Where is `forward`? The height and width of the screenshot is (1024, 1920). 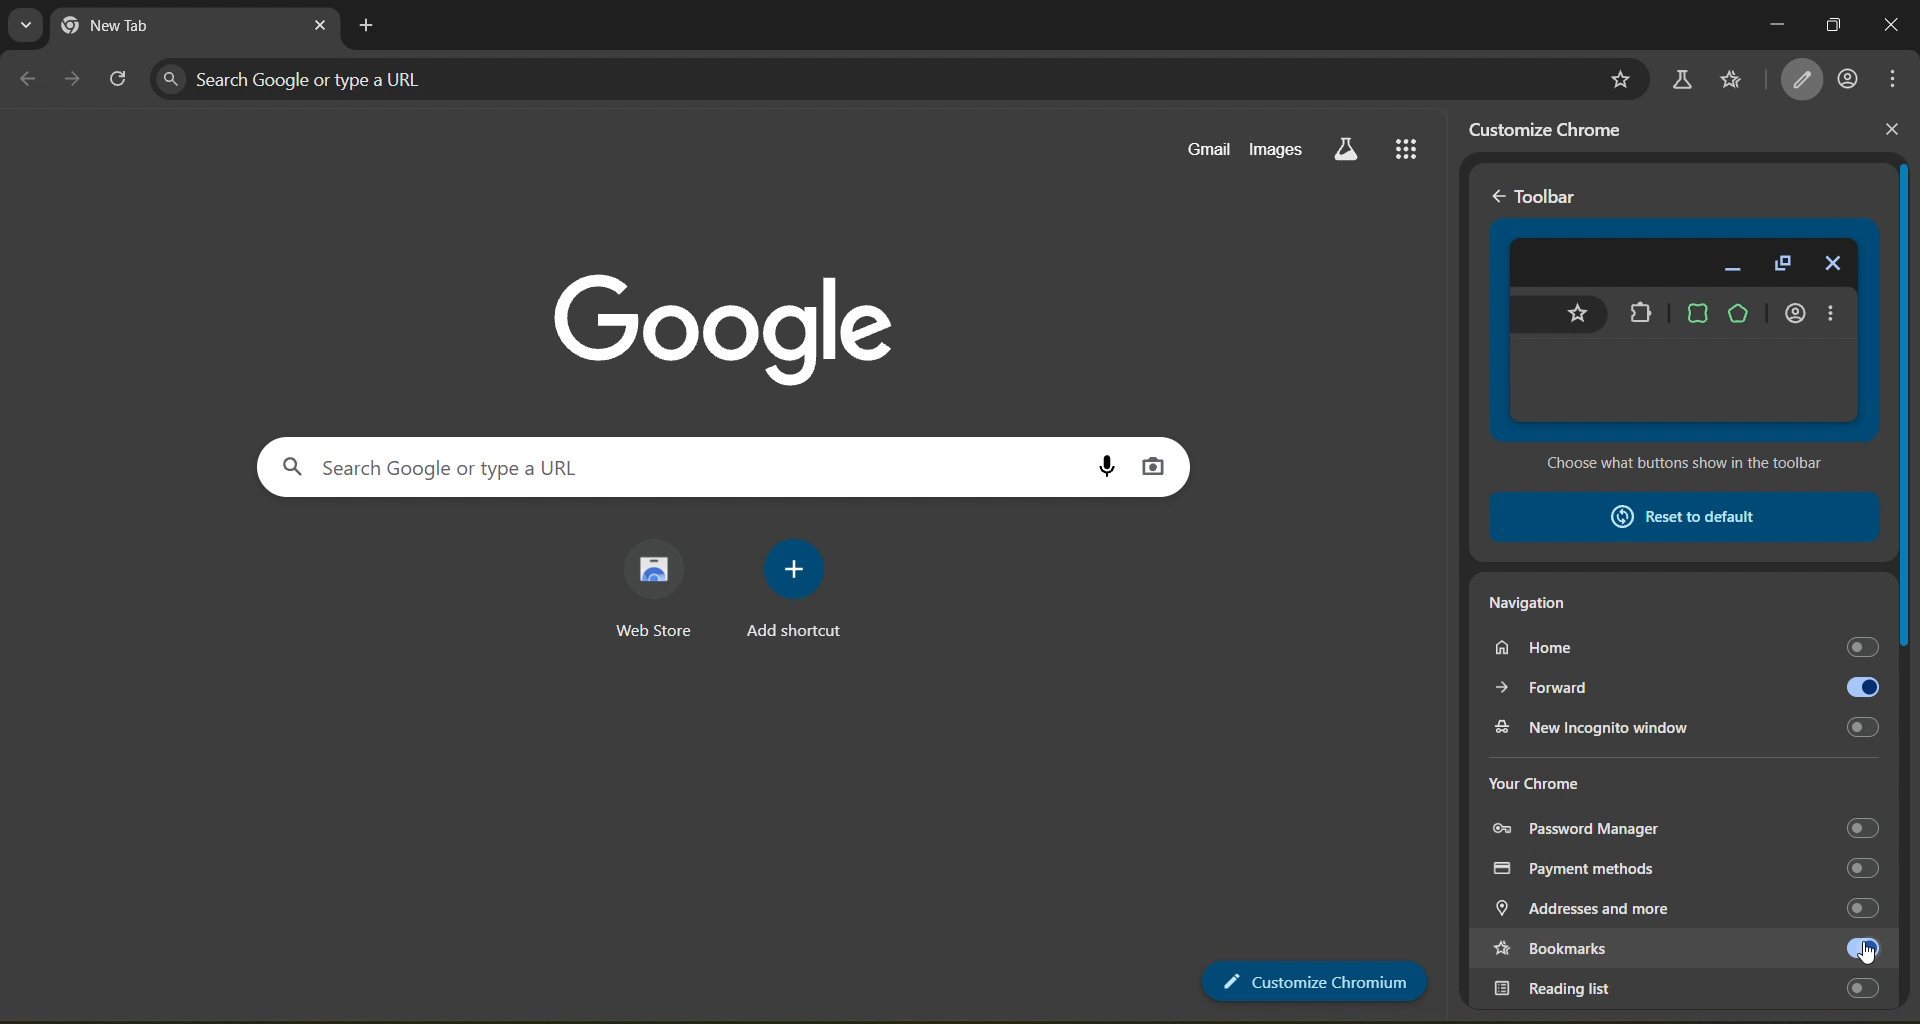
forward is located at coordinates (1686, 687).